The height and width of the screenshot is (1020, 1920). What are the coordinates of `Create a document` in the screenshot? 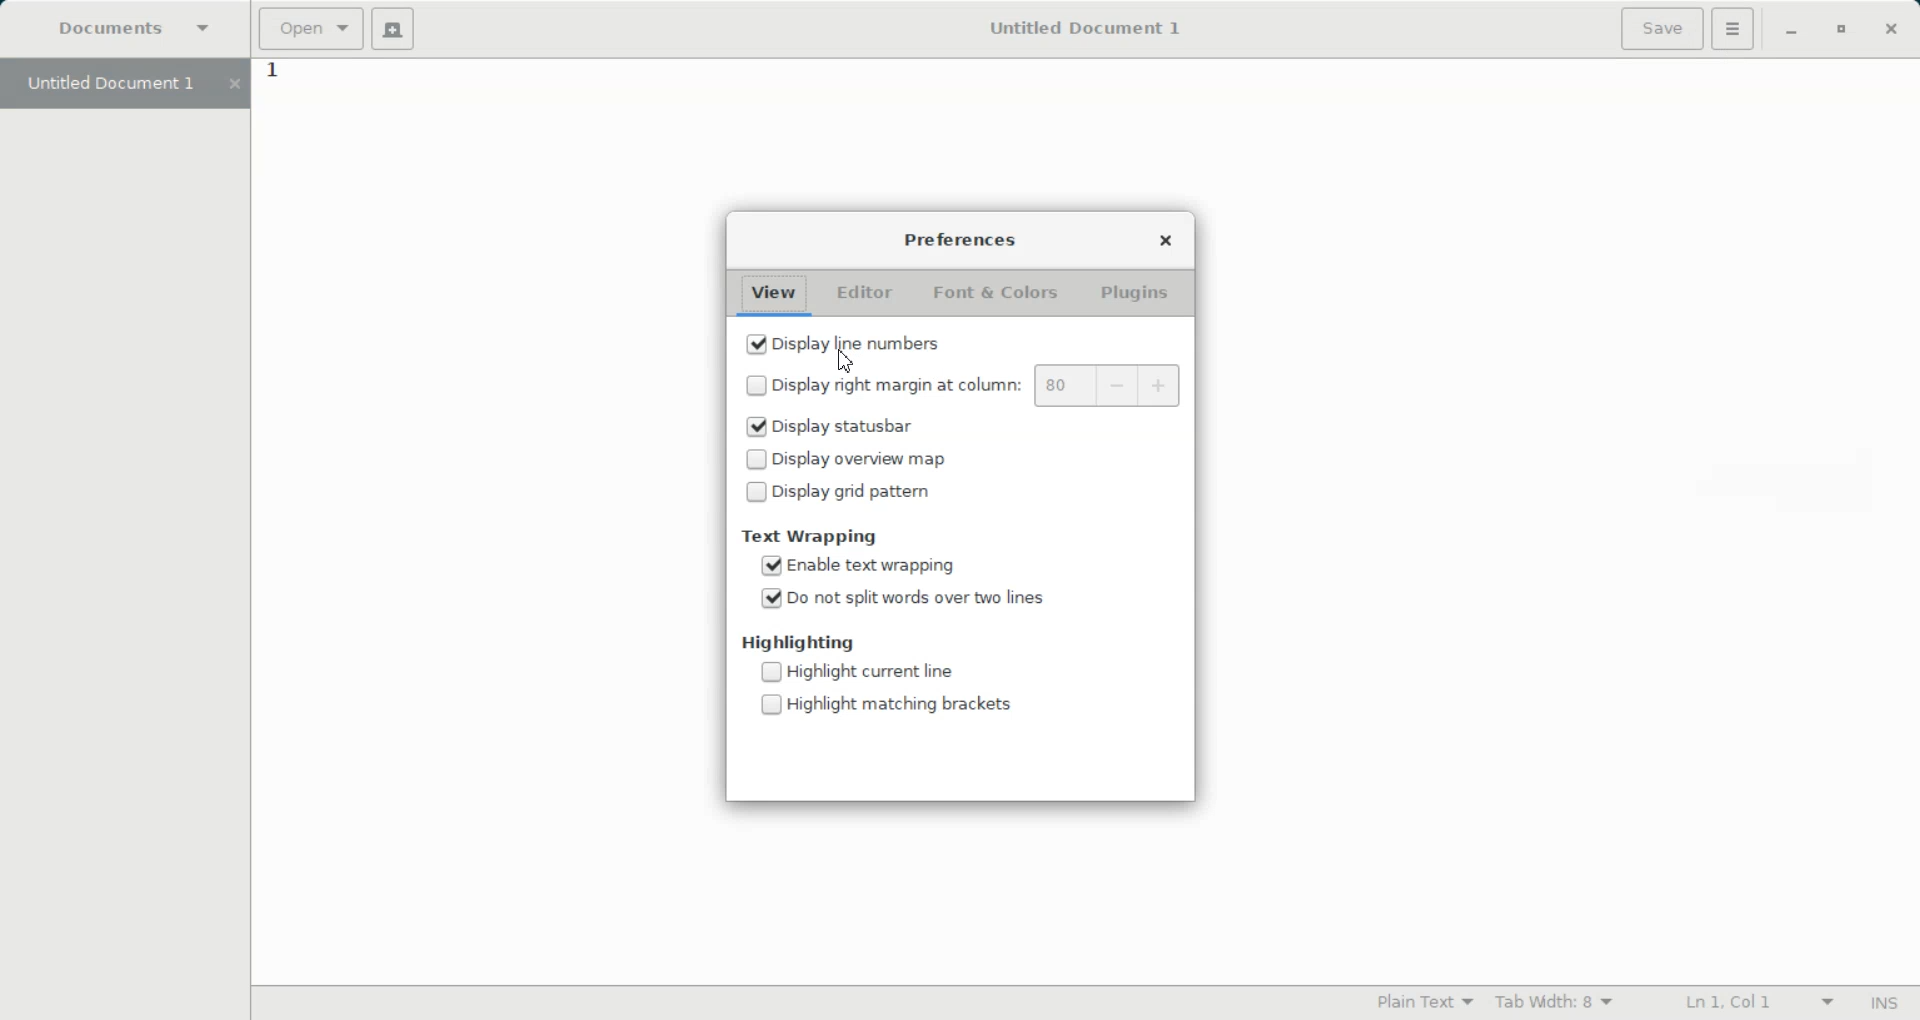 It's located at (396, 29).